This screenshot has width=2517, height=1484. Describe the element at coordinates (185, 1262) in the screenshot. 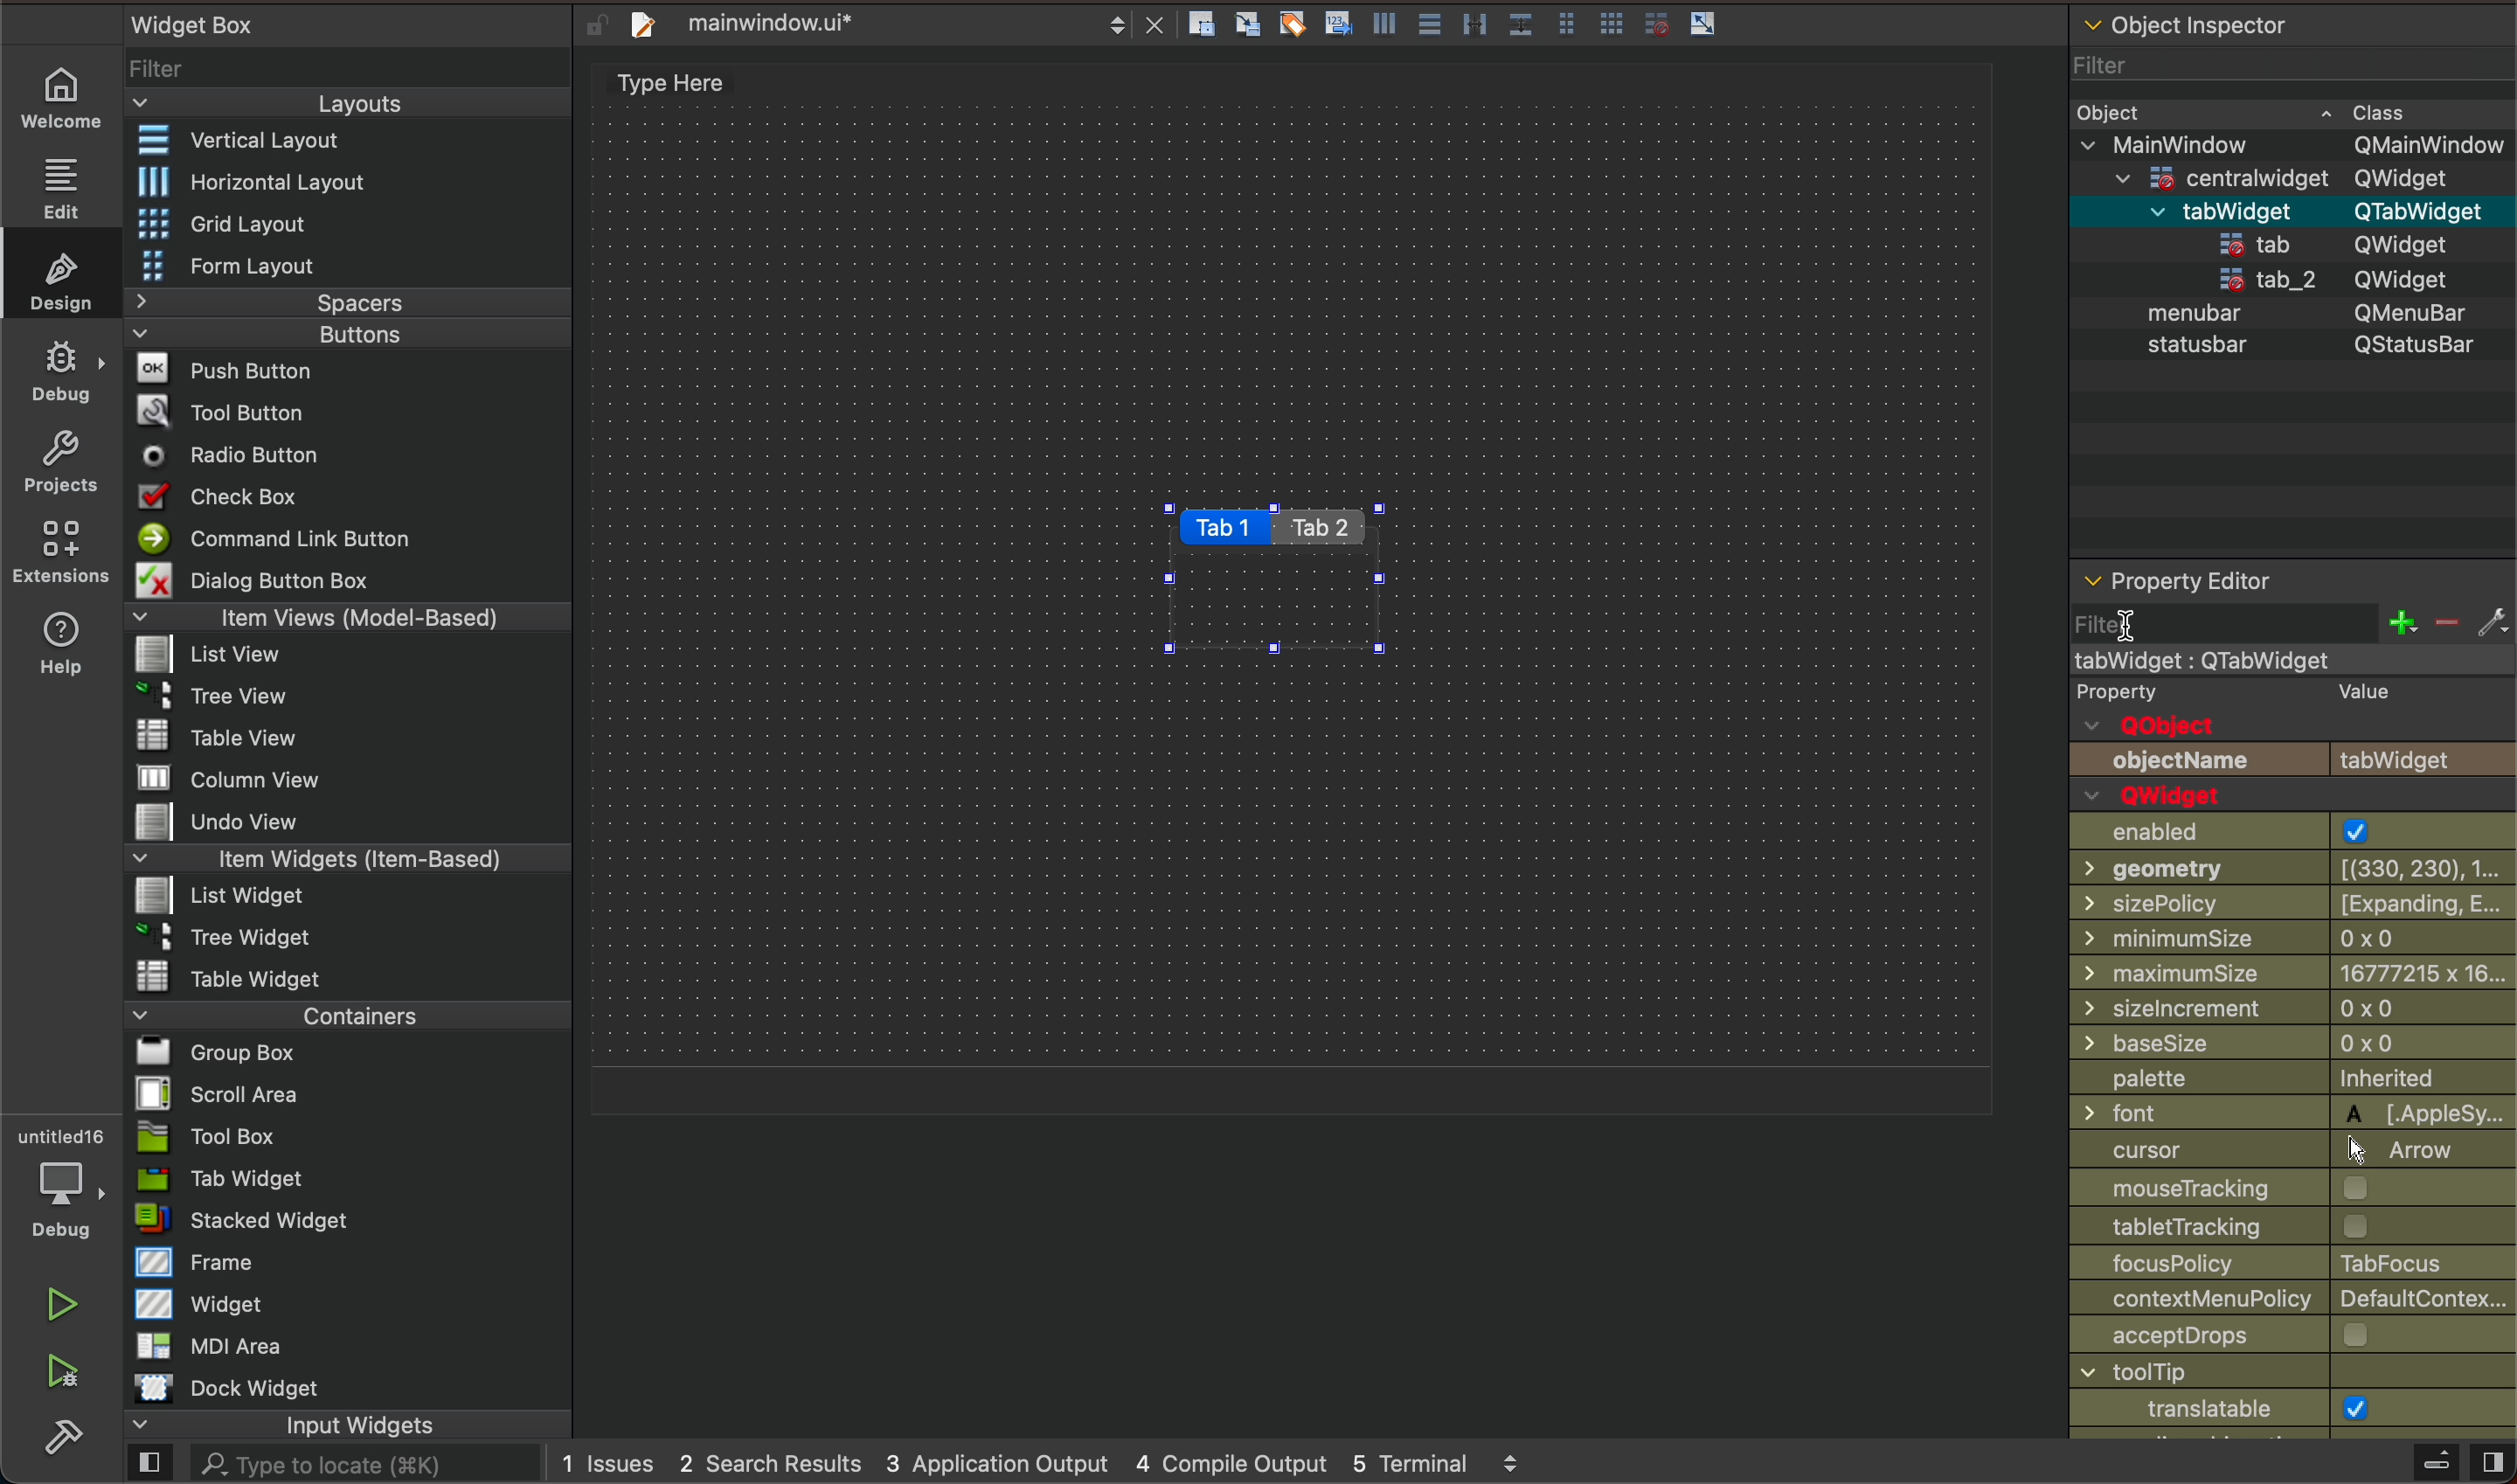

I see `Frame` at that location.